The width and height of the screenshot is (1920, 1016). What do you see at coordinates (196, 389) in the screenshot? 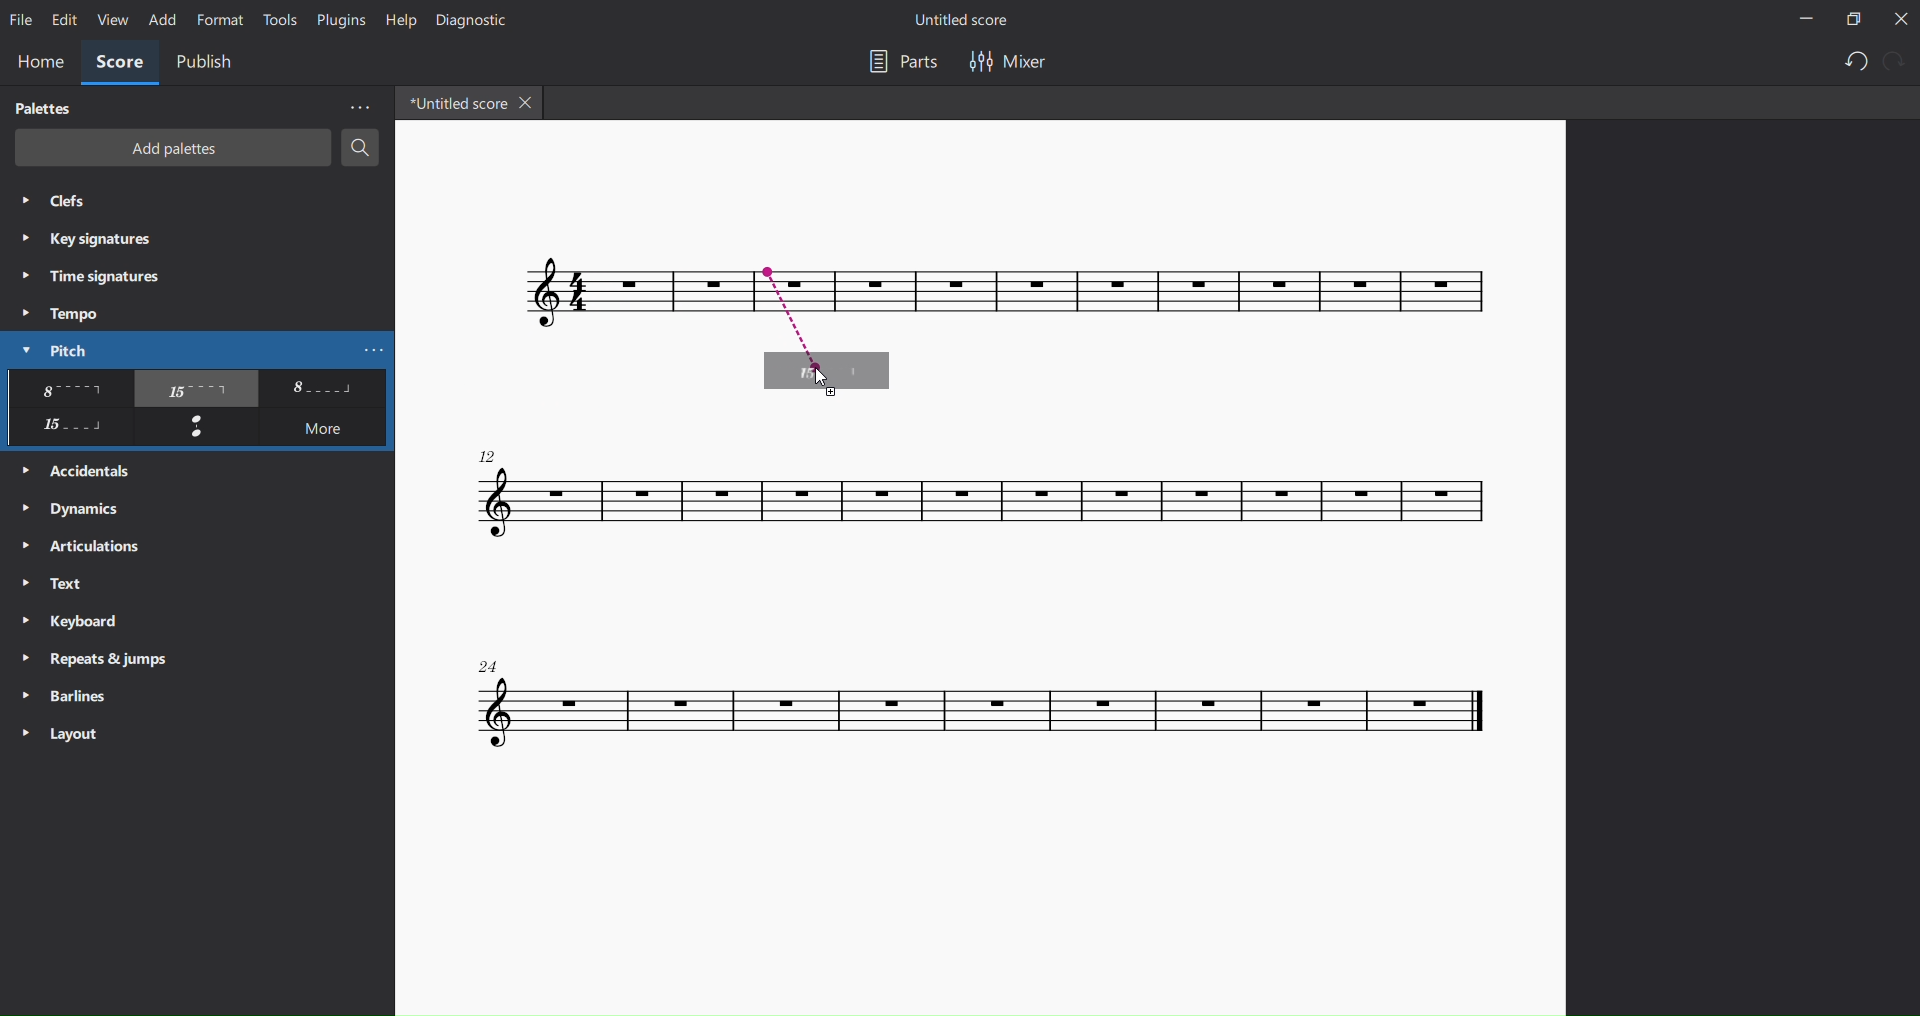
I see `other pichtes` at bounding box center [196, 389].